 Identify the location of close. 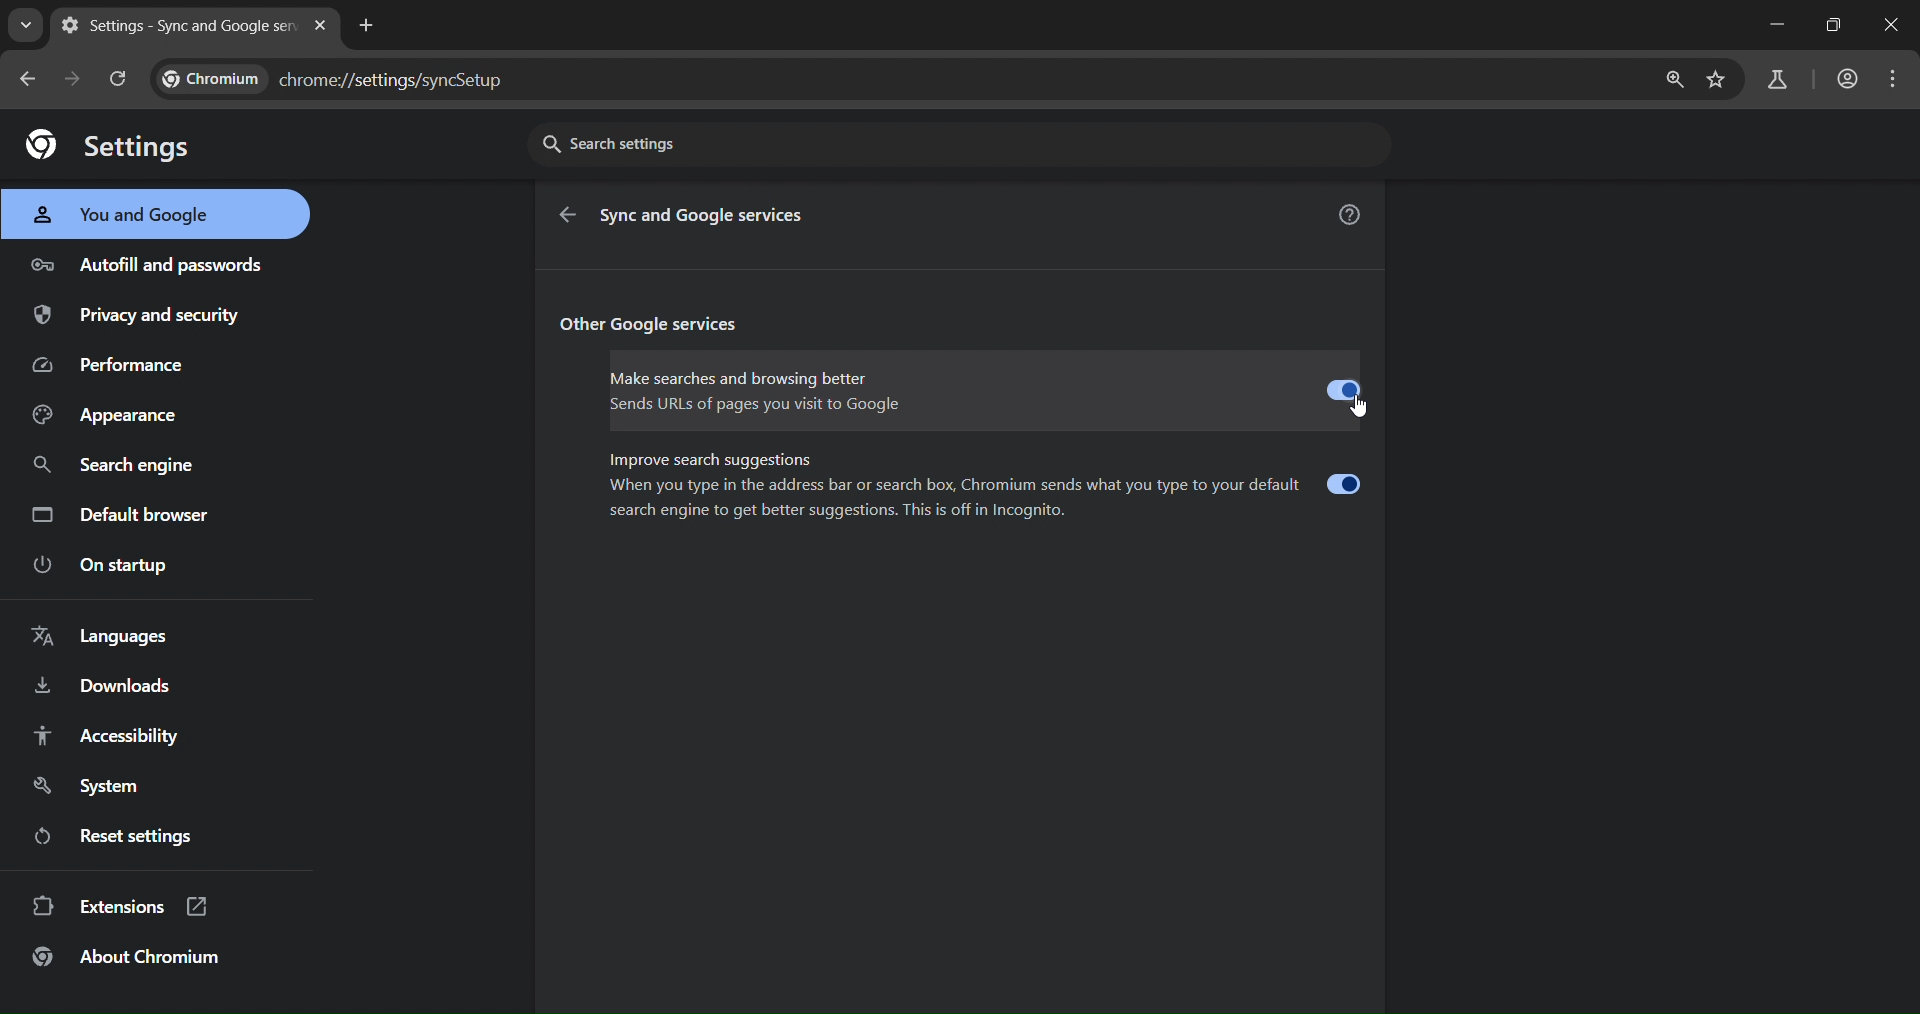
(1891, 28).